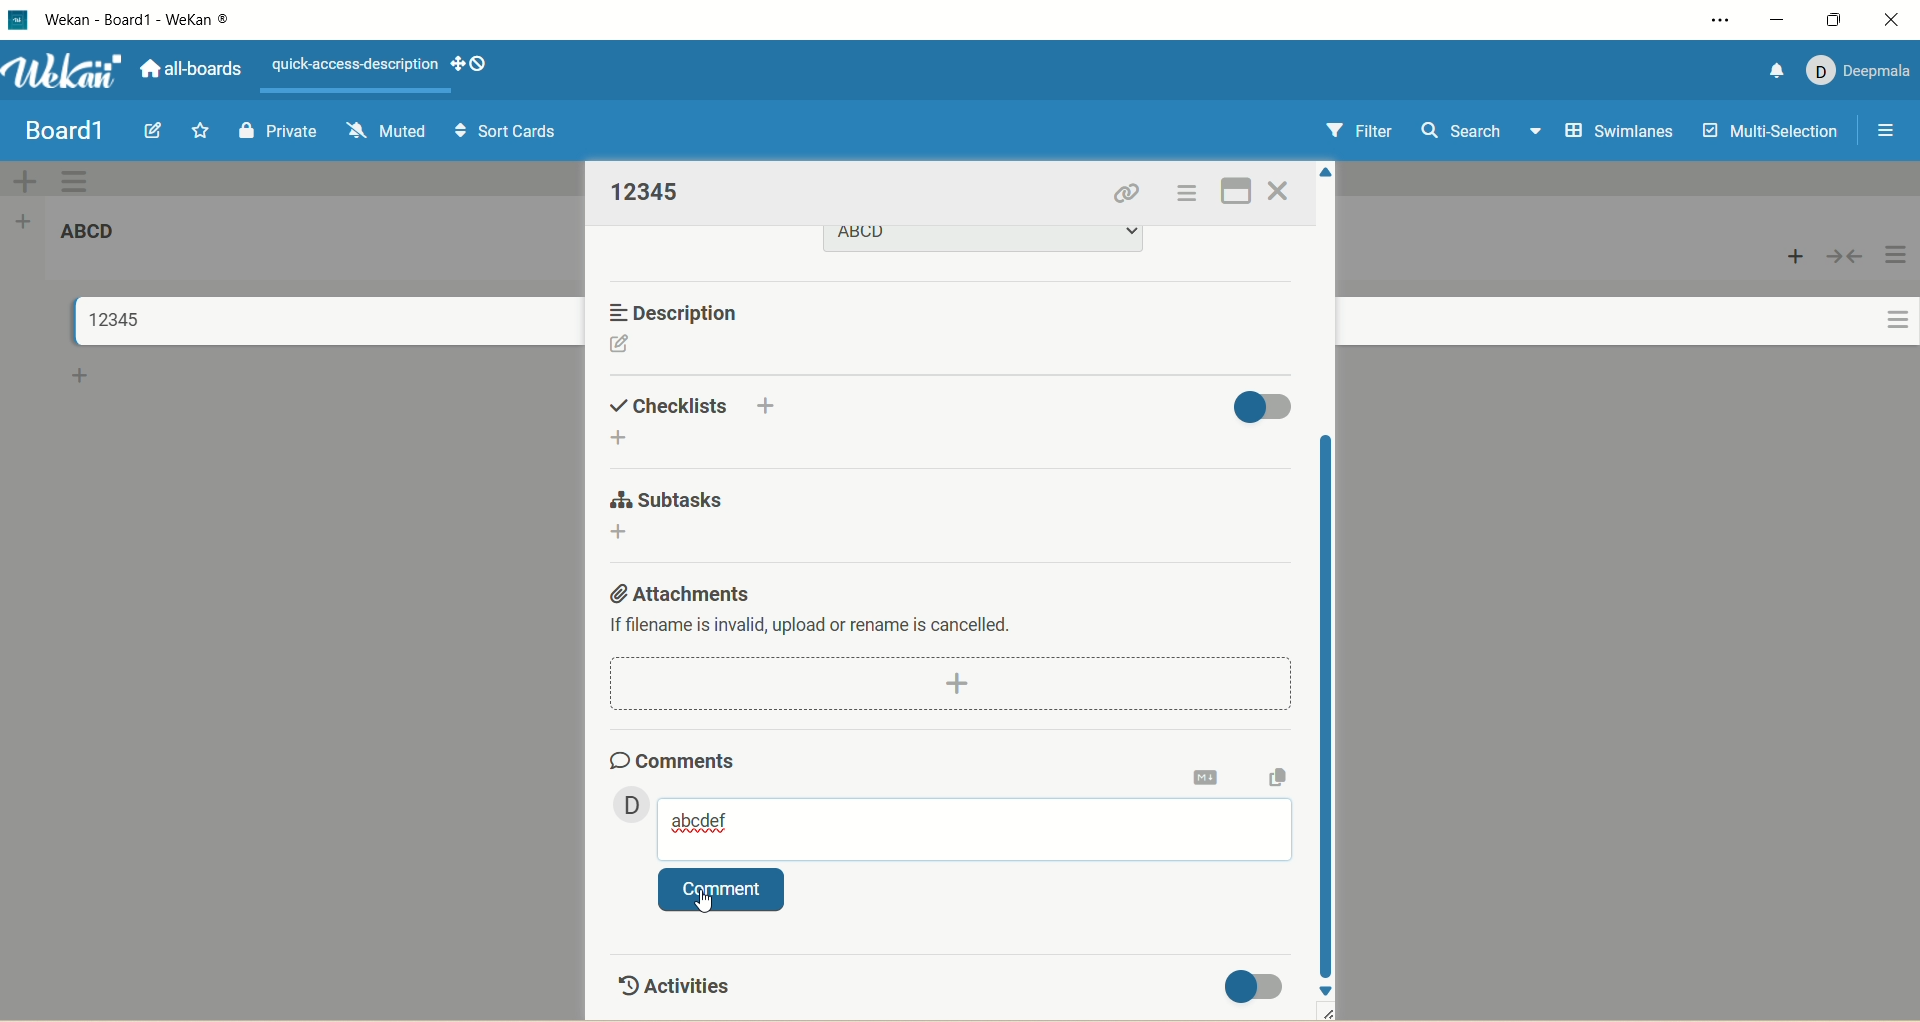 This screenshot has height=1022, width=1920. What do you see at coordinates (1263, 404) in the screenshot?
I see `toggle button` at bounding box center [1263, 404].